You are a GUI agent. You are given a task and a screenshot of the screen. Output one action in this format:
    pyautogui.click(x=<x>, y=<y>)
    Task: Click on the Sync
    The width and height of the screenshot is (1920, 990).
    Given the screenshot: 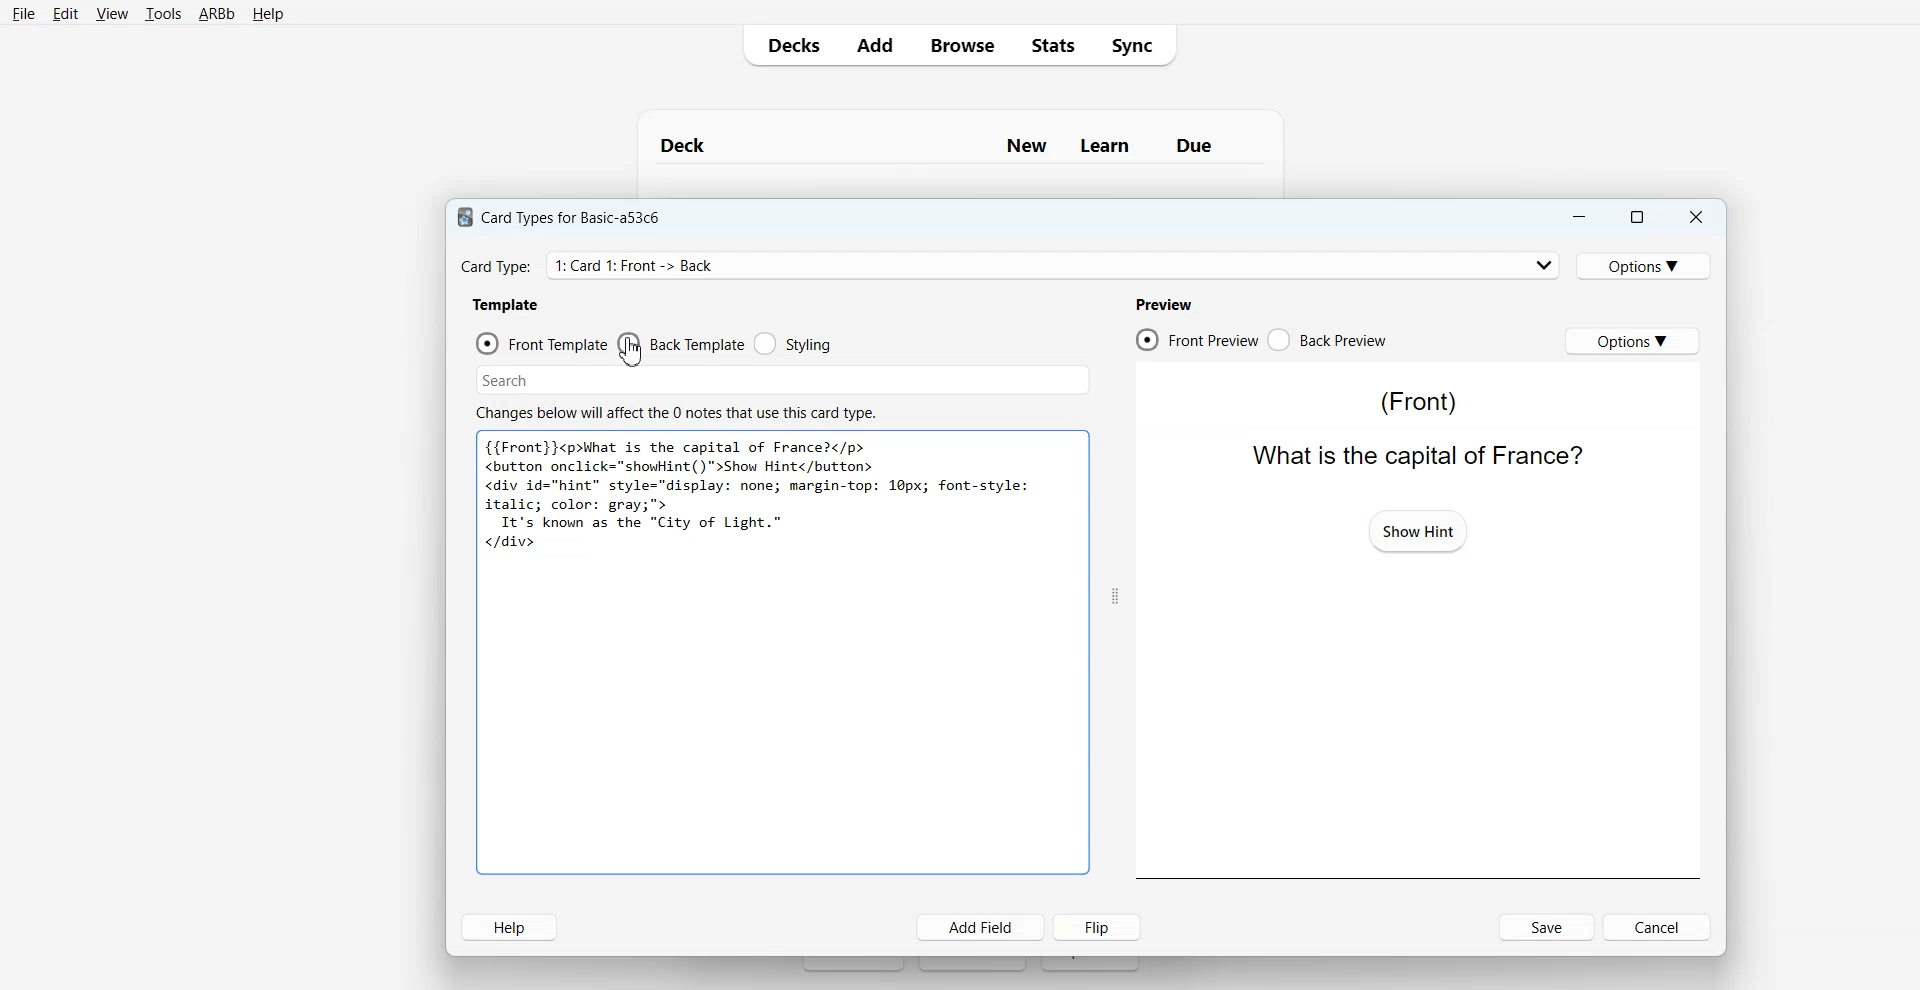 What is the action you would take?
    pyautogui.click(x=1138, y=44)
    